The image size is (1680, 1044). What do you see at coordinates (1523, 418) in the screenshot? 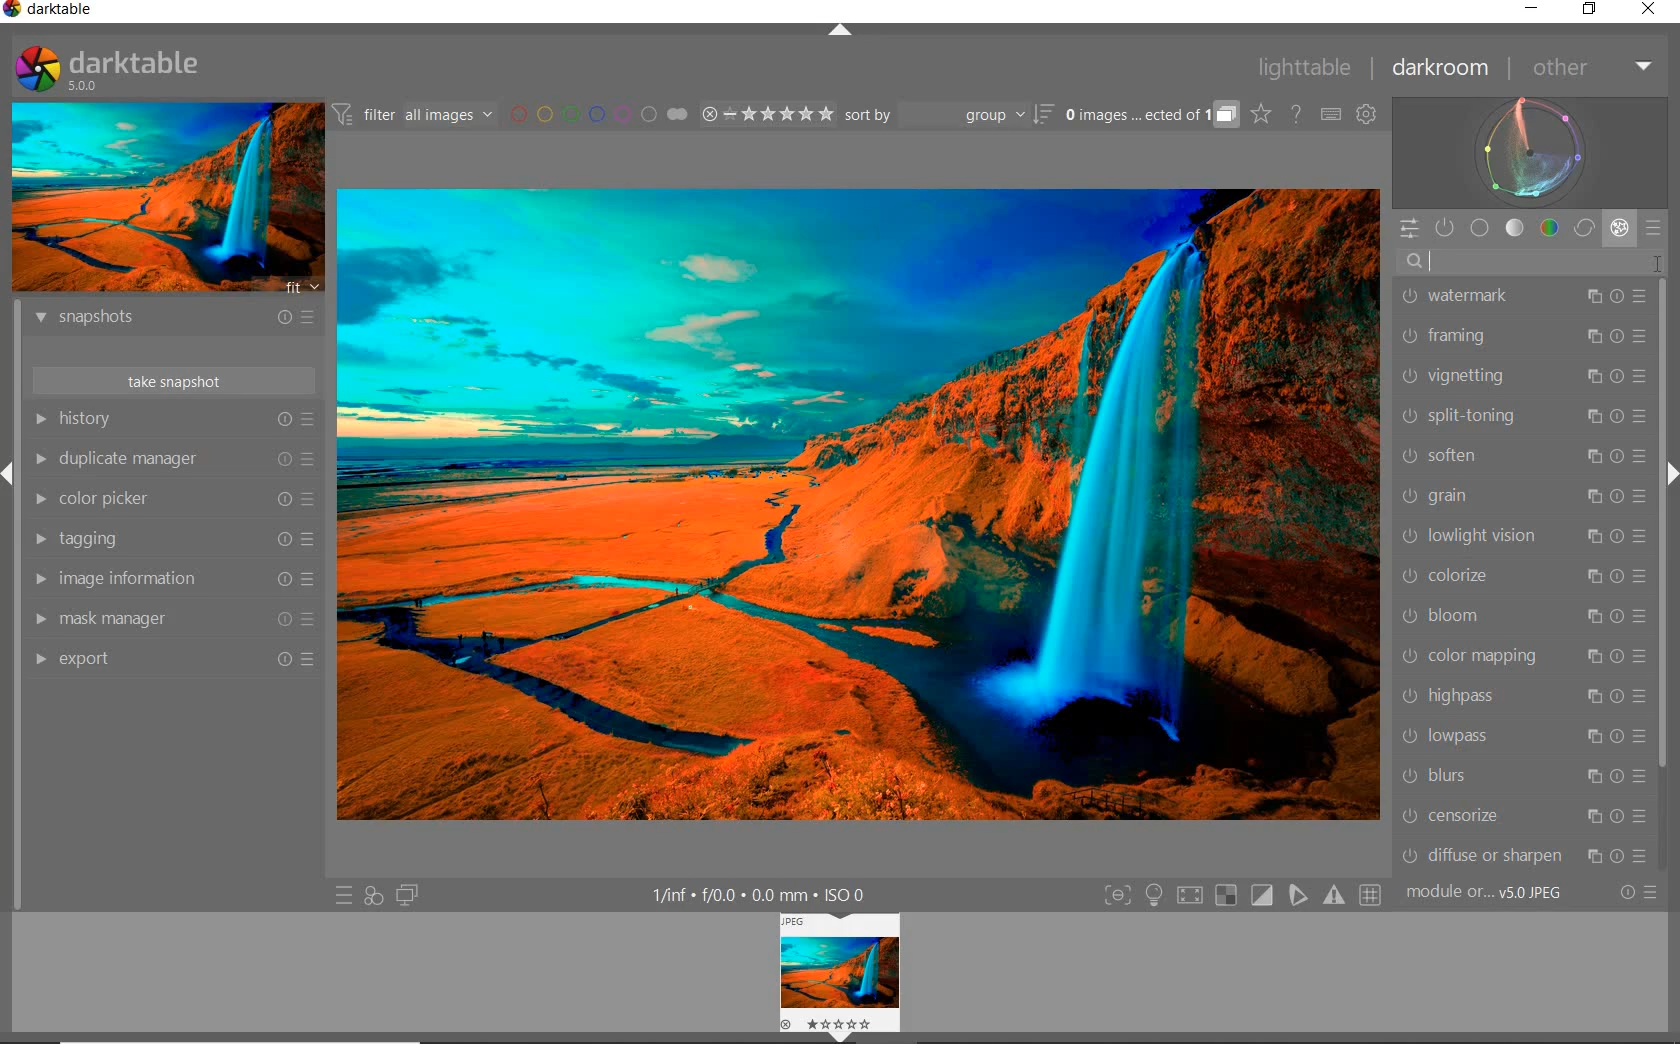
I see `split-toning` at bounding box center [1523, 418].